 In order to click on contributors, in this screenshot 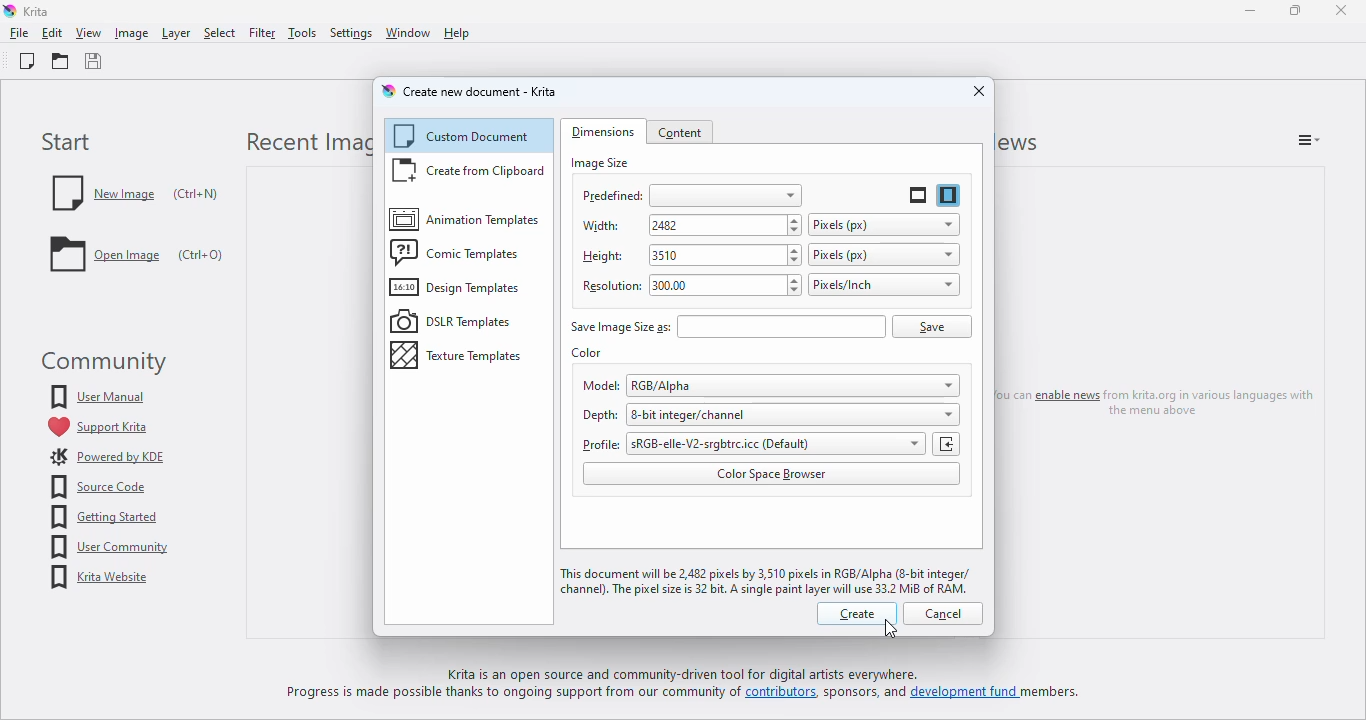, I will do `click(787, 696)`.